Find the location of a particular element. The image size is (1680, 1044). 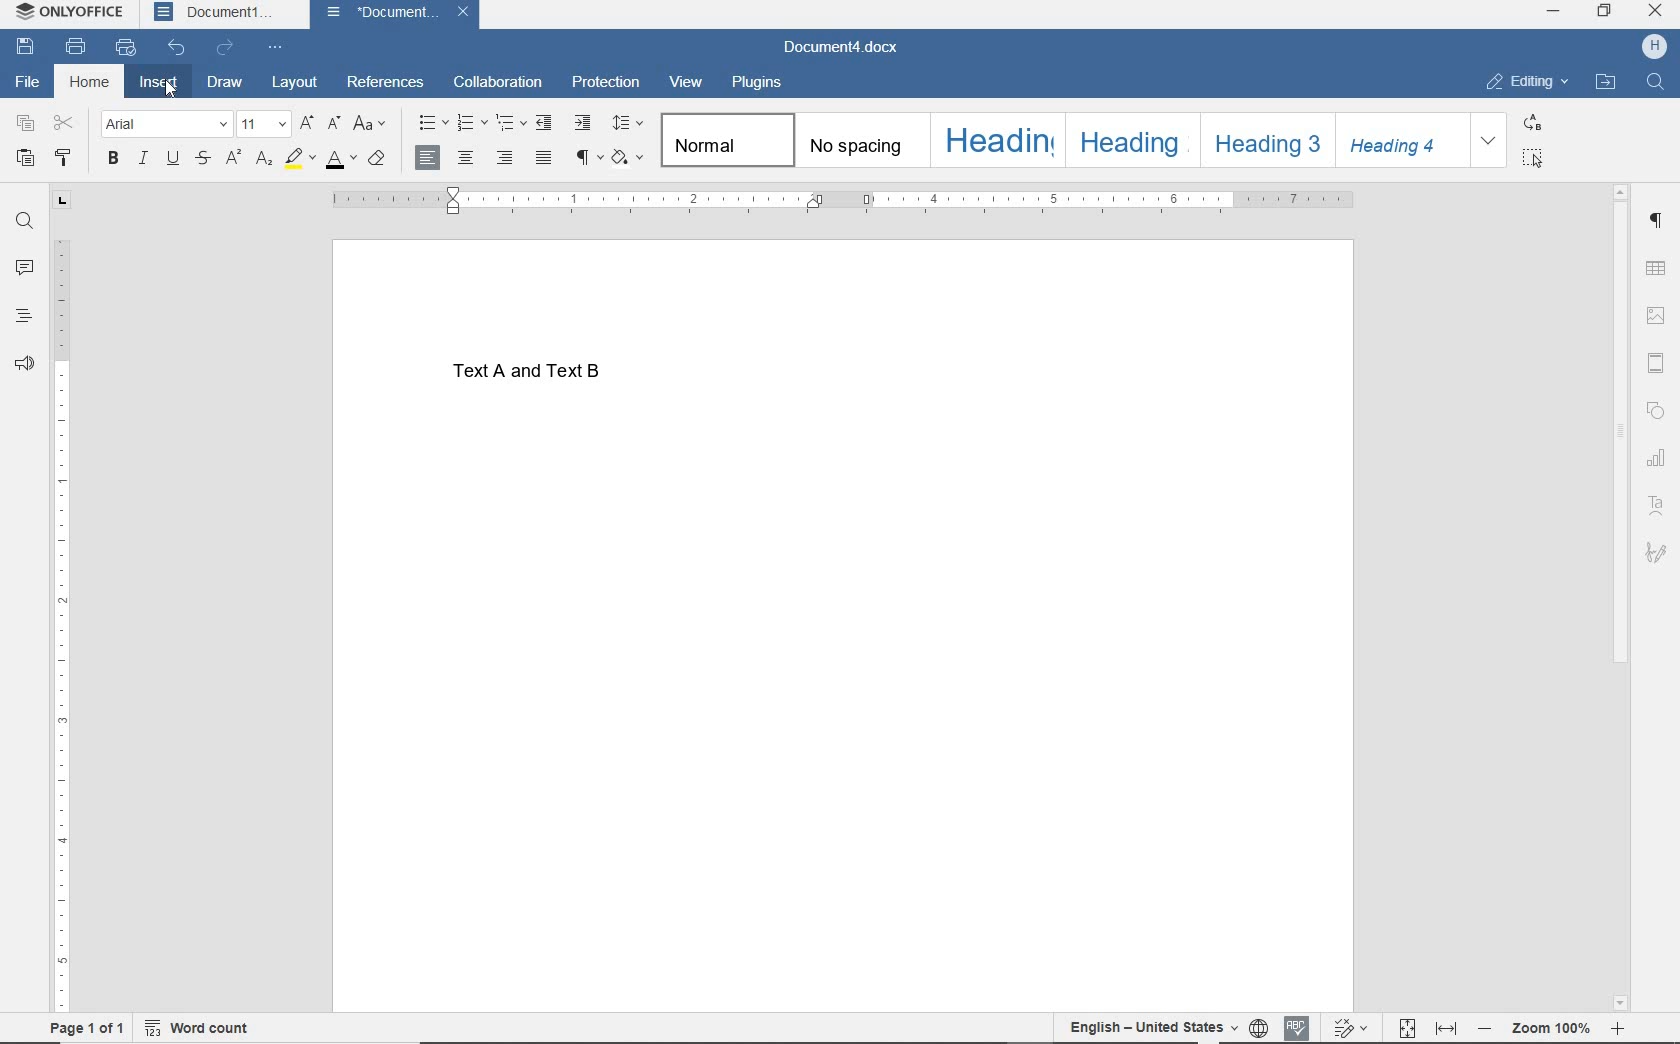

FONT COLOR is located at coordinates (341, 161).